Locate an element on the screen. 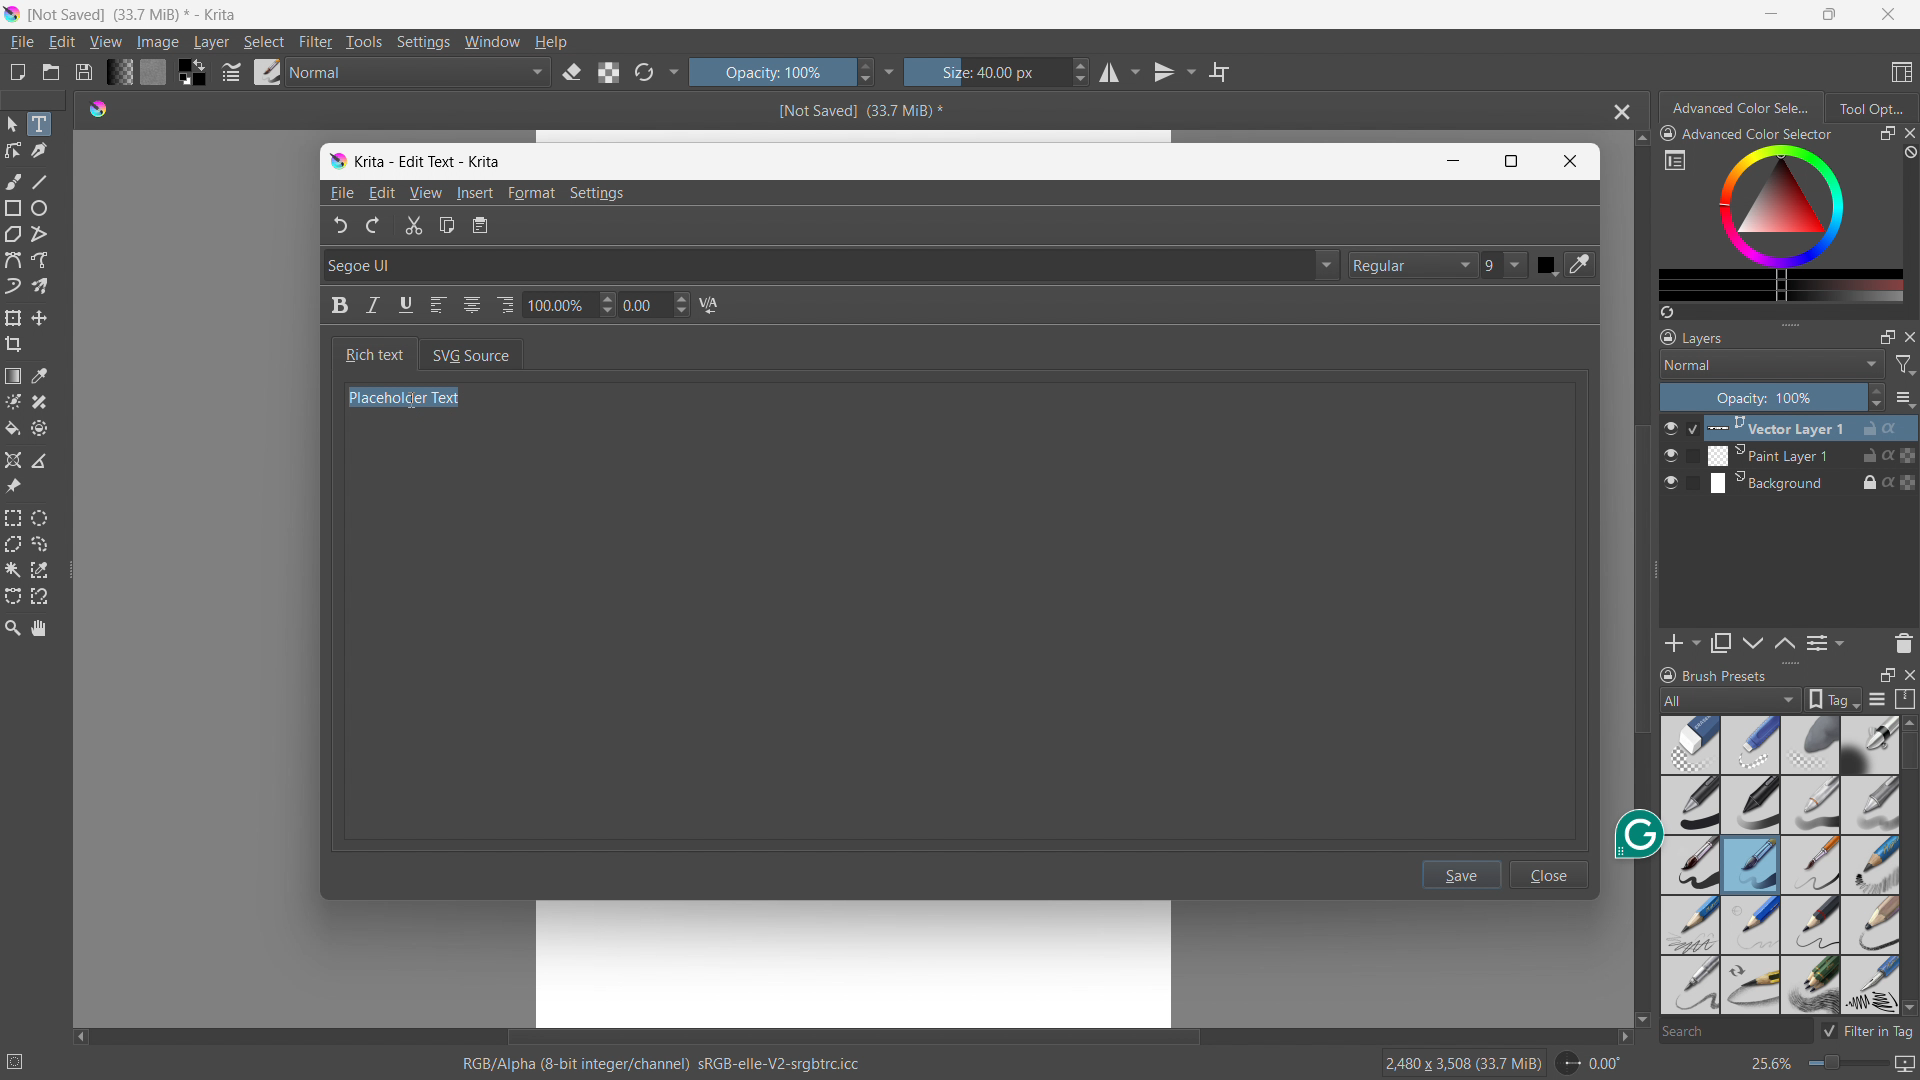  pick color is located at coordinates (1577, 265).